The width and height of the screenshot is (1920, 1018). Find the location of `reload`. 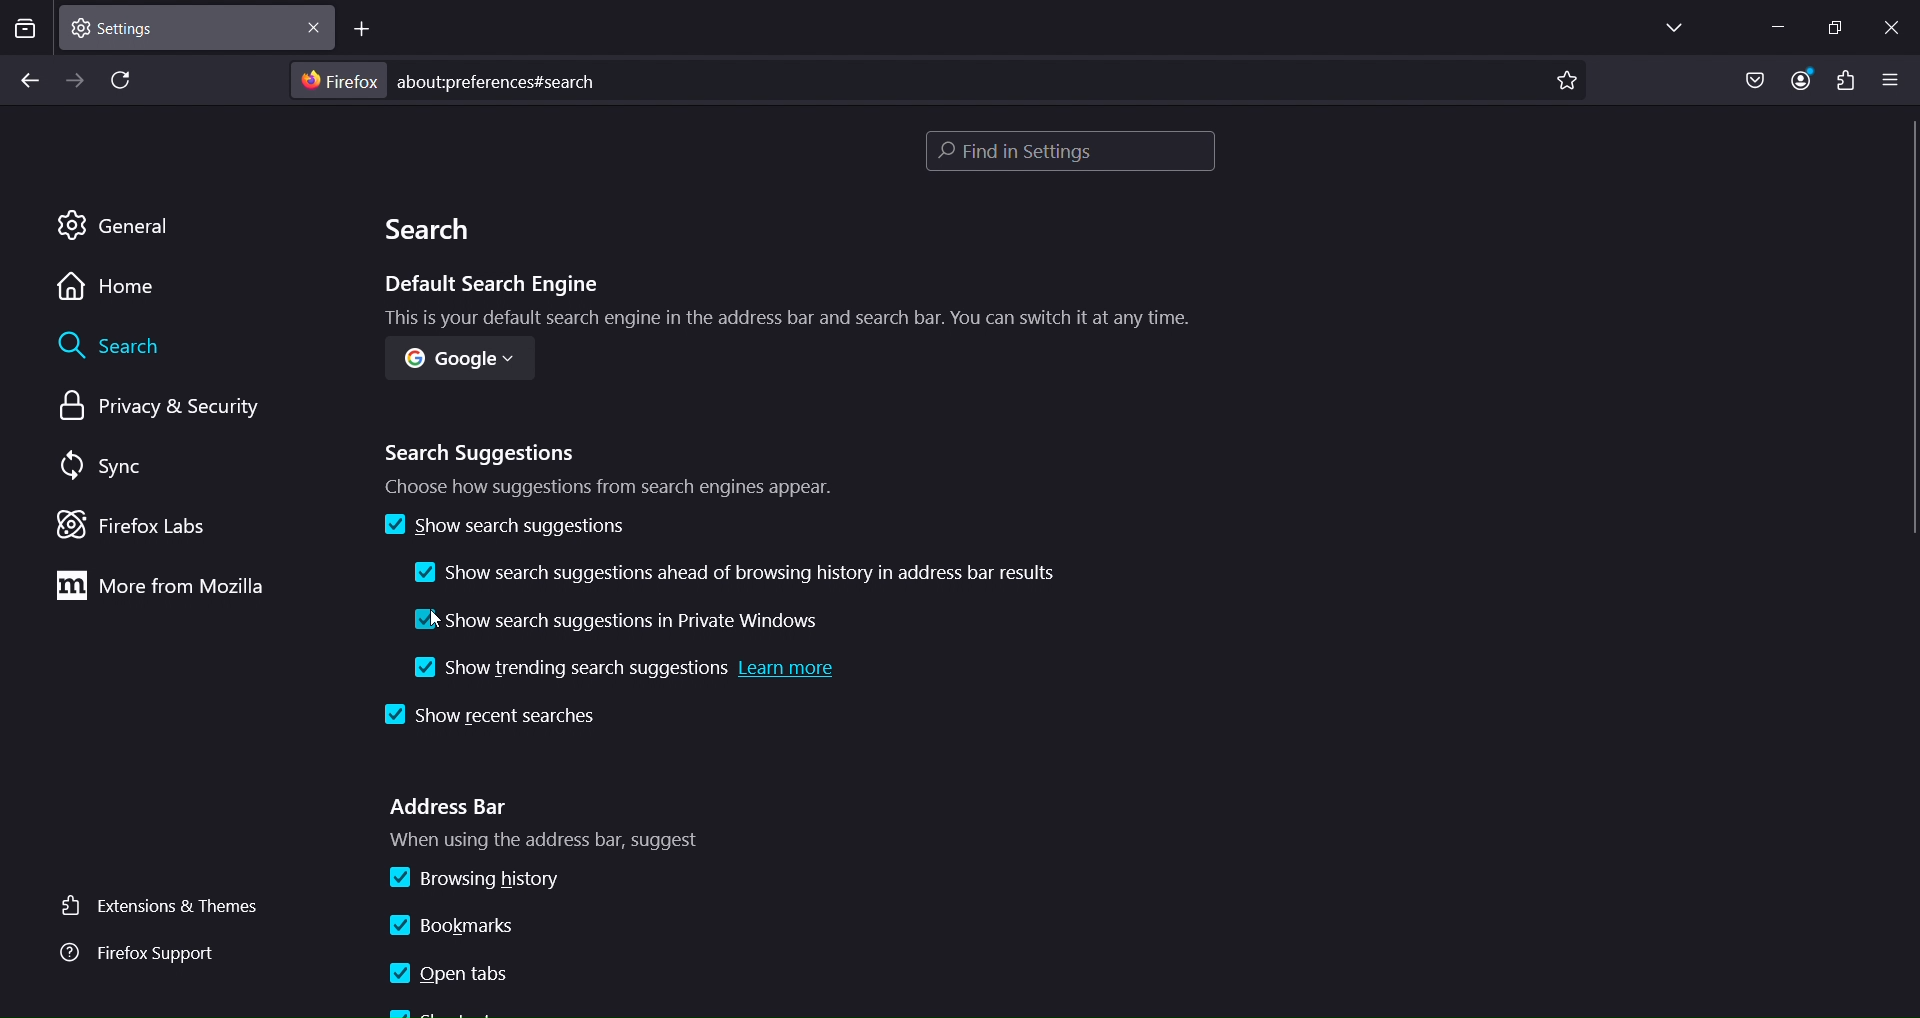

reload is located at coordinates (125, 82).